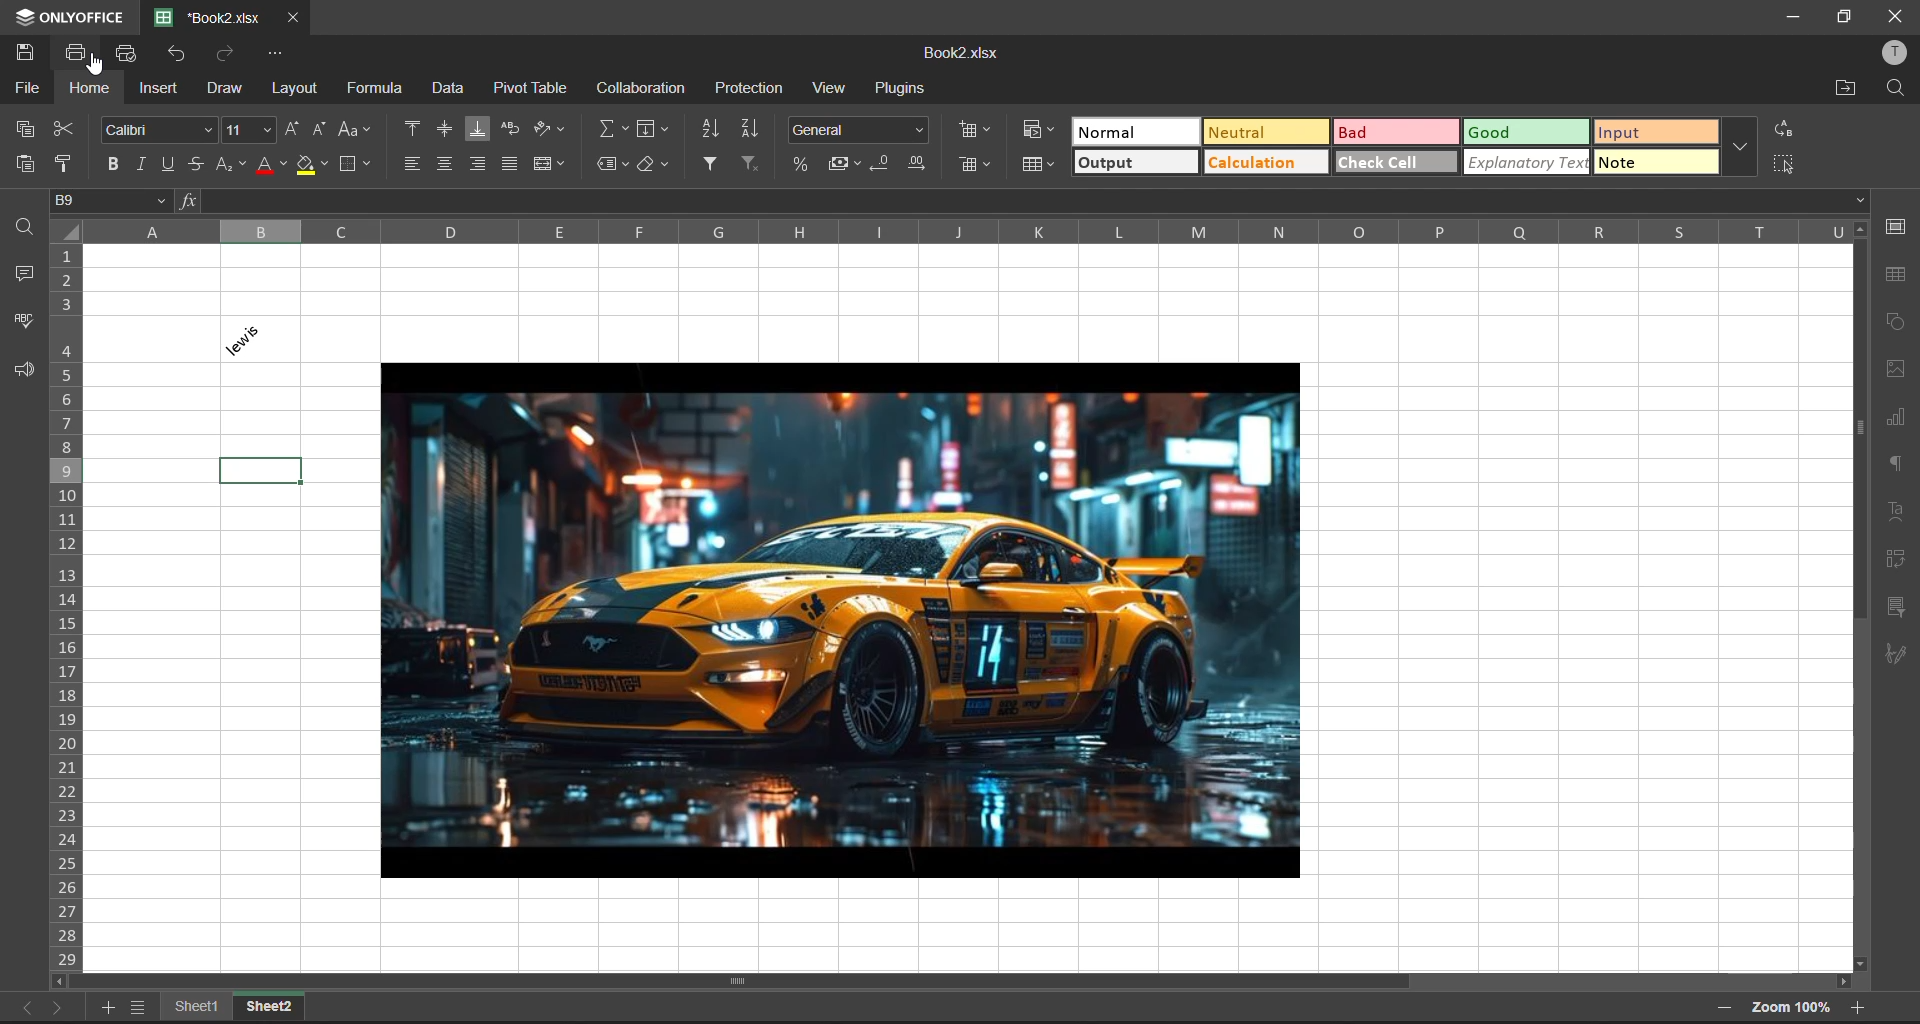  What do you see at coordinates (1848, 88) in the screenshot?
I see `open location` at bounding box center [1848, 88].